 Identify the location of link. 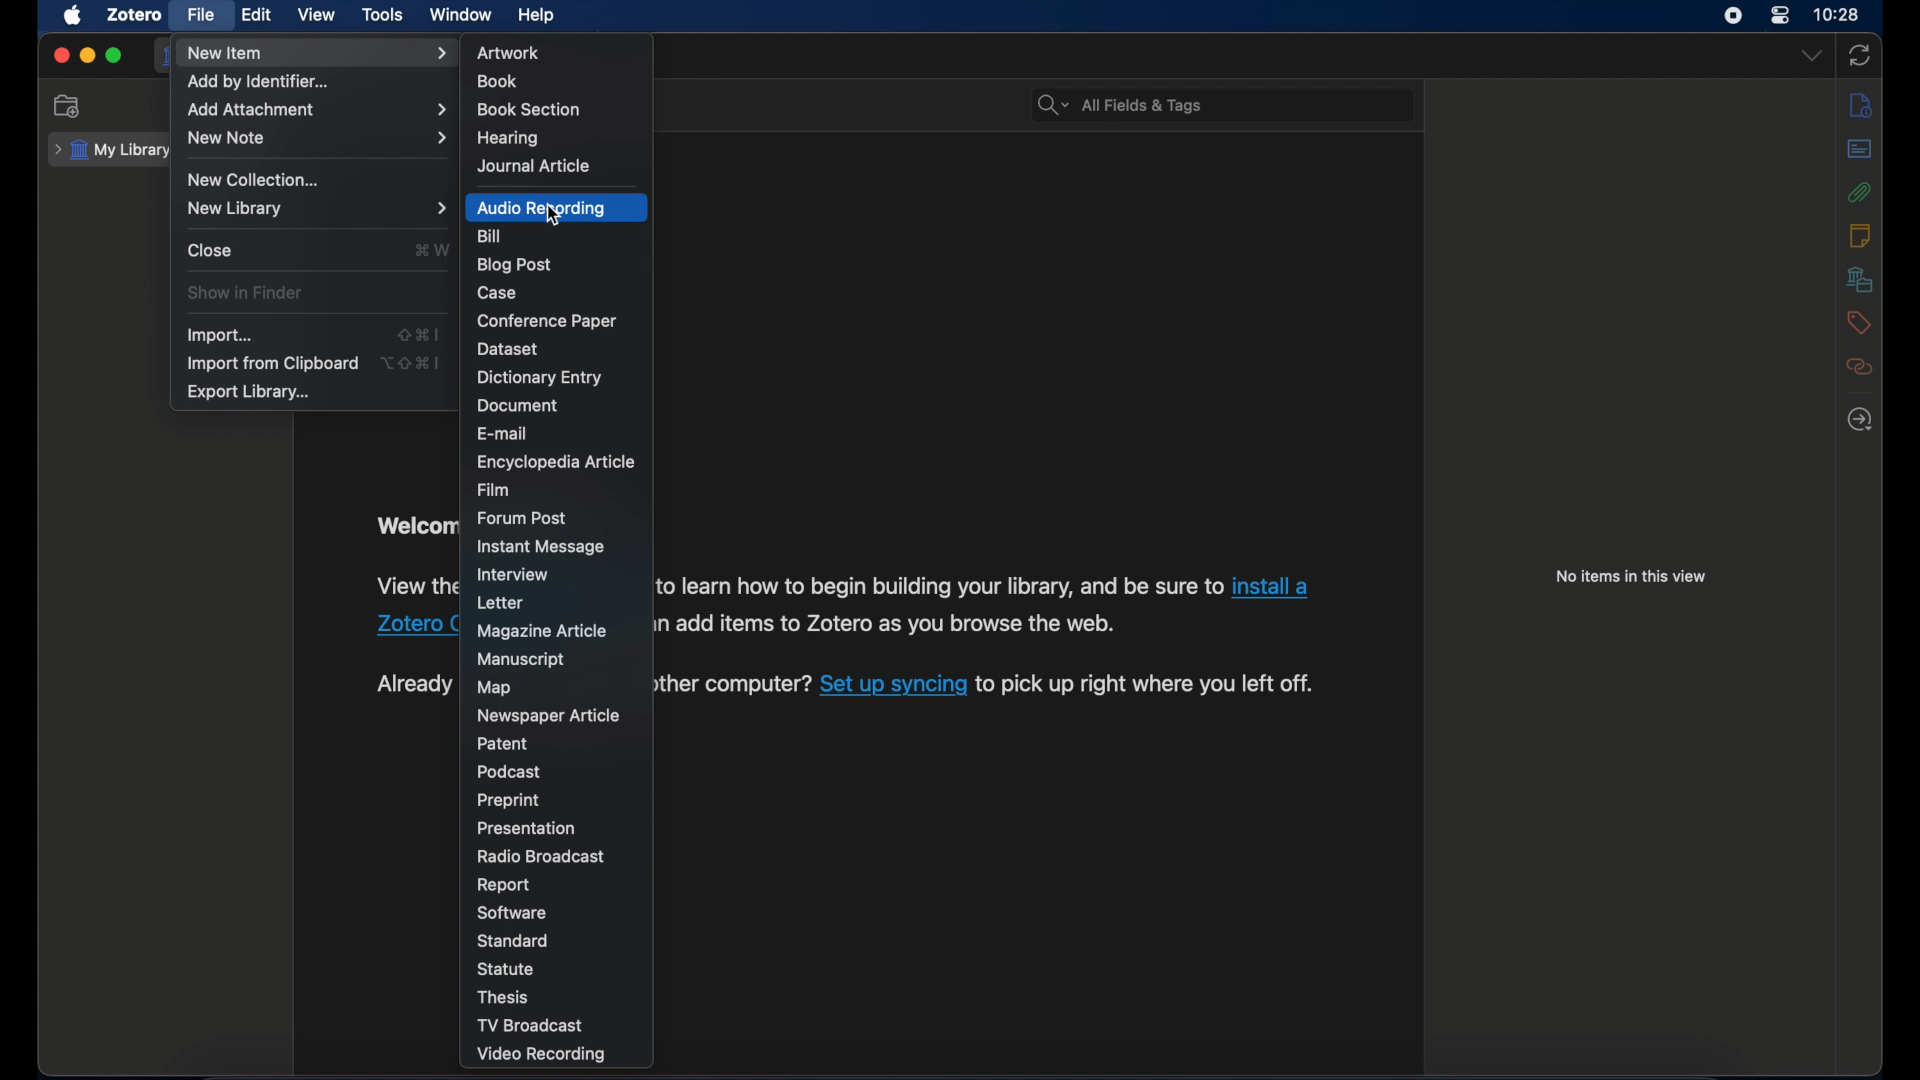
(1271, 586).